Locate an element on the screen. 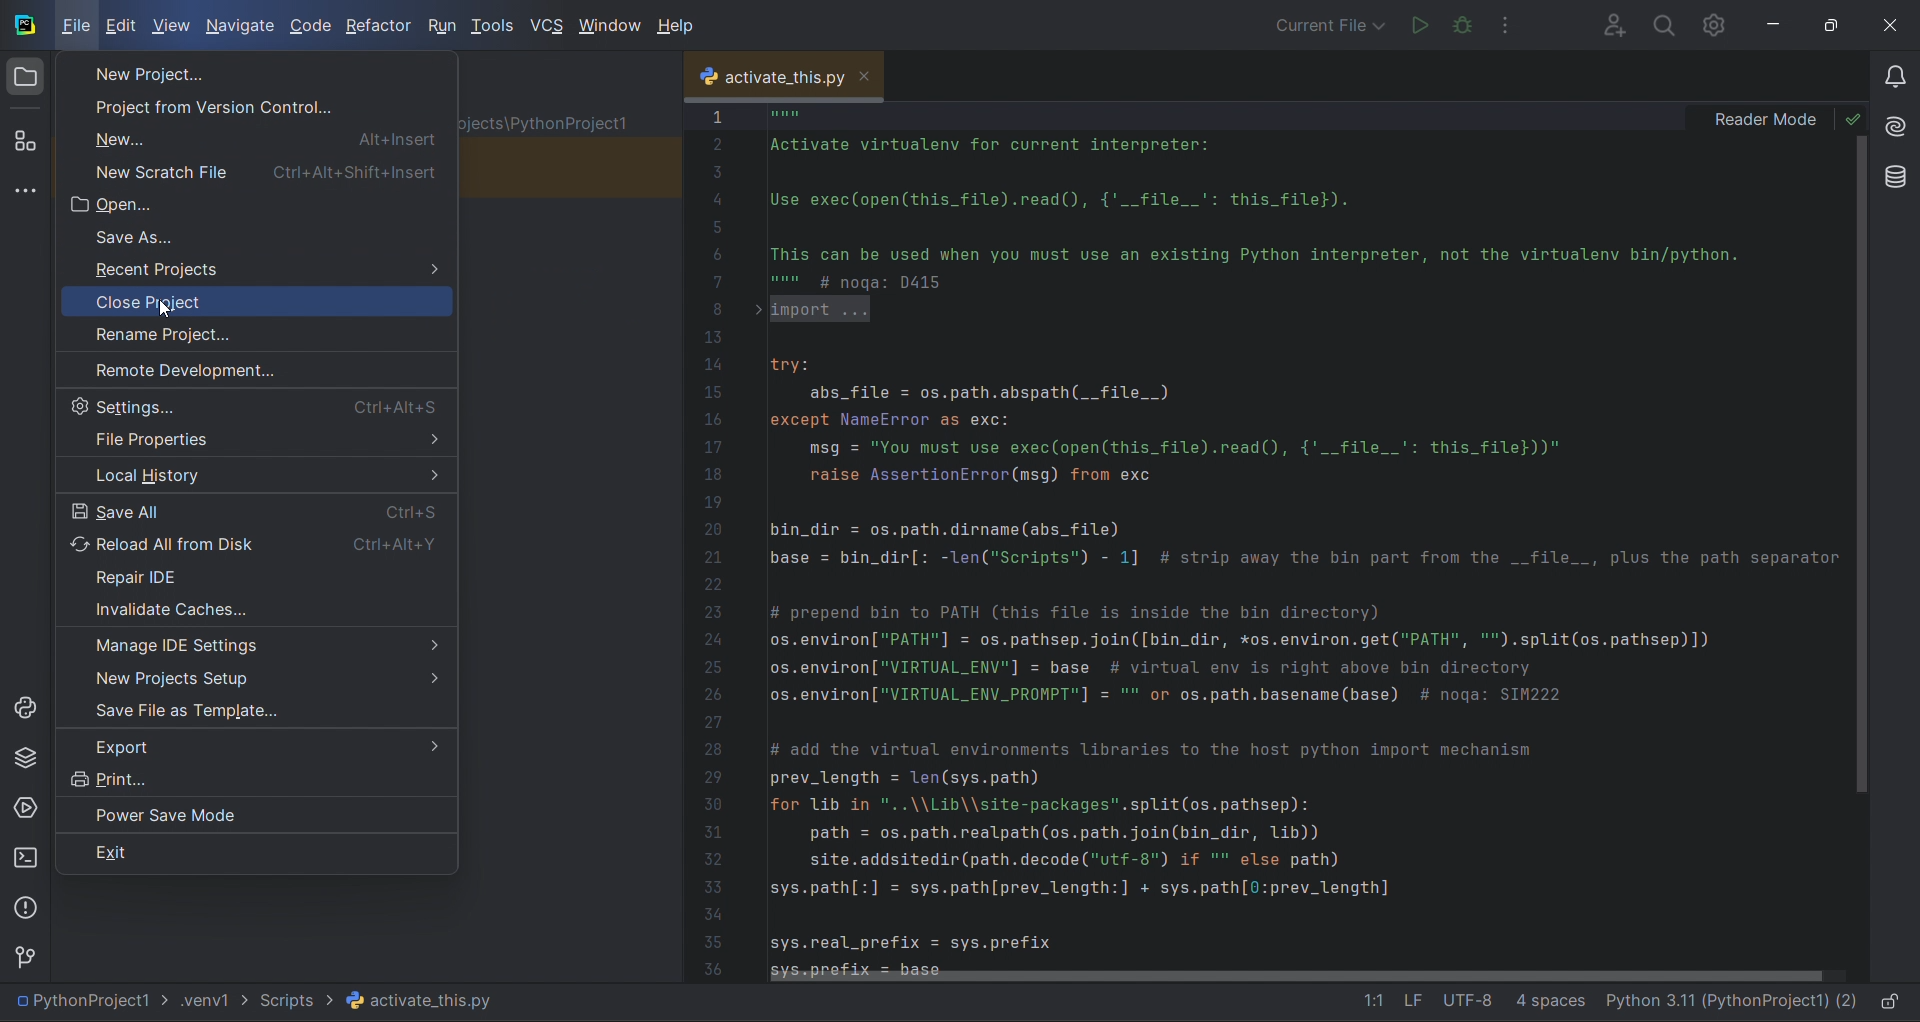 The image size is (1920, 1022). settings is located at coordinates (1717, 26).